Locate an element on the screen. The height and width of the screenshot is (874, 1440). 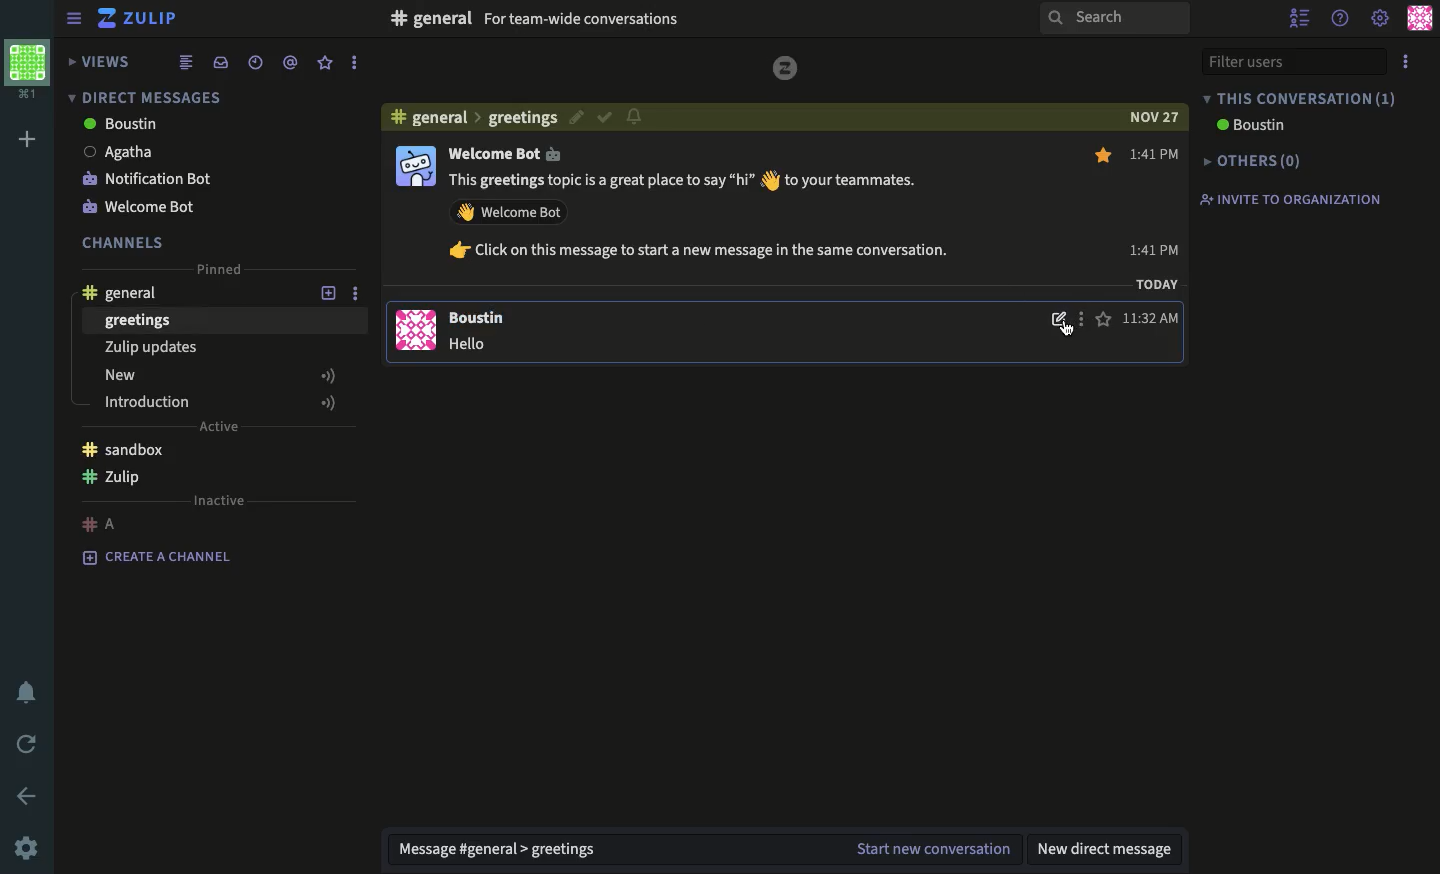
mention is located at coordinates (291, 62).